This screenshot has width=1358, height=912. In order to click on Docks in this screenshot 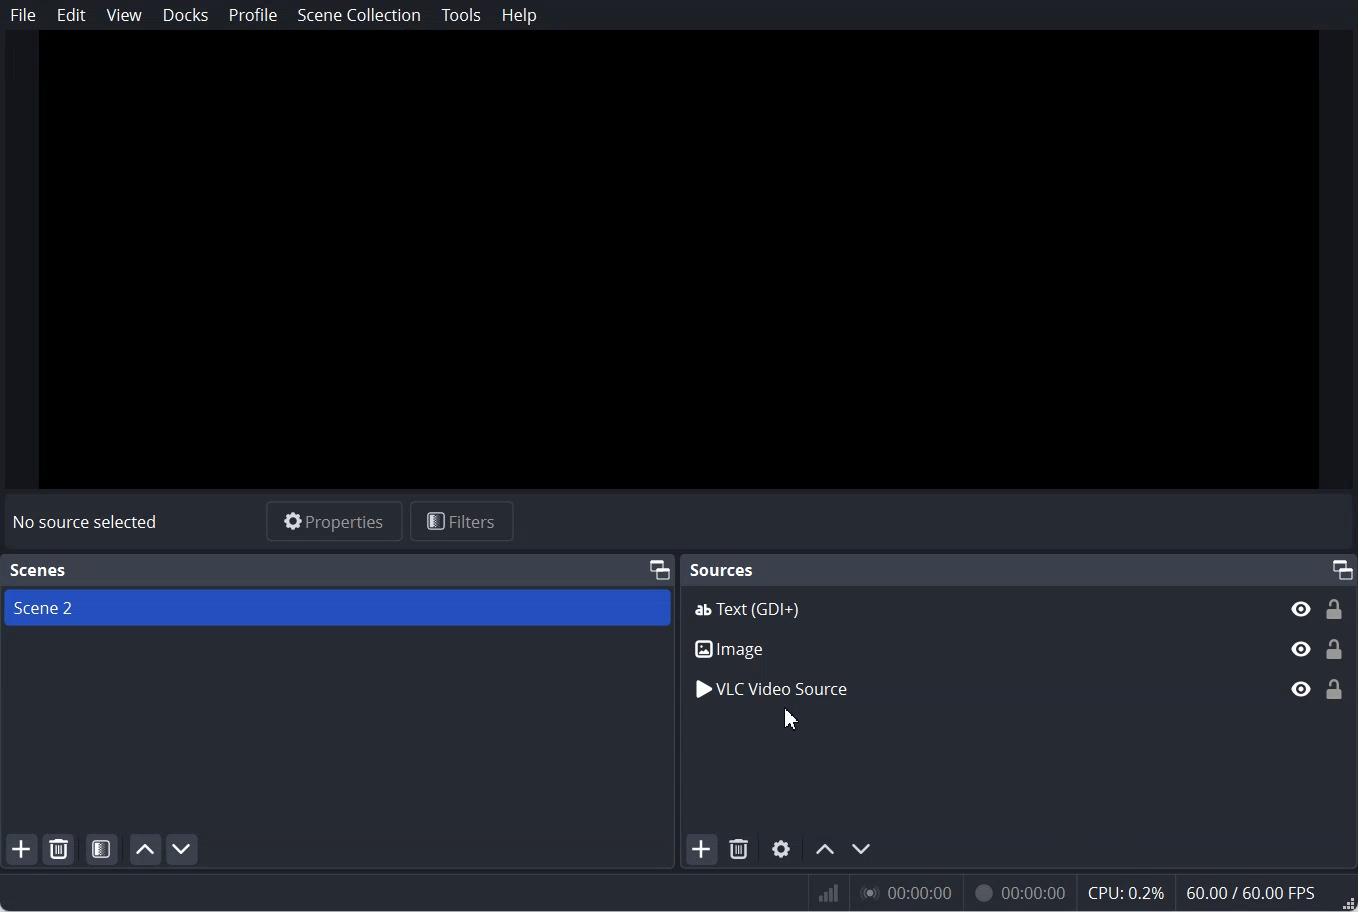, I will do `click(186, 15)`.